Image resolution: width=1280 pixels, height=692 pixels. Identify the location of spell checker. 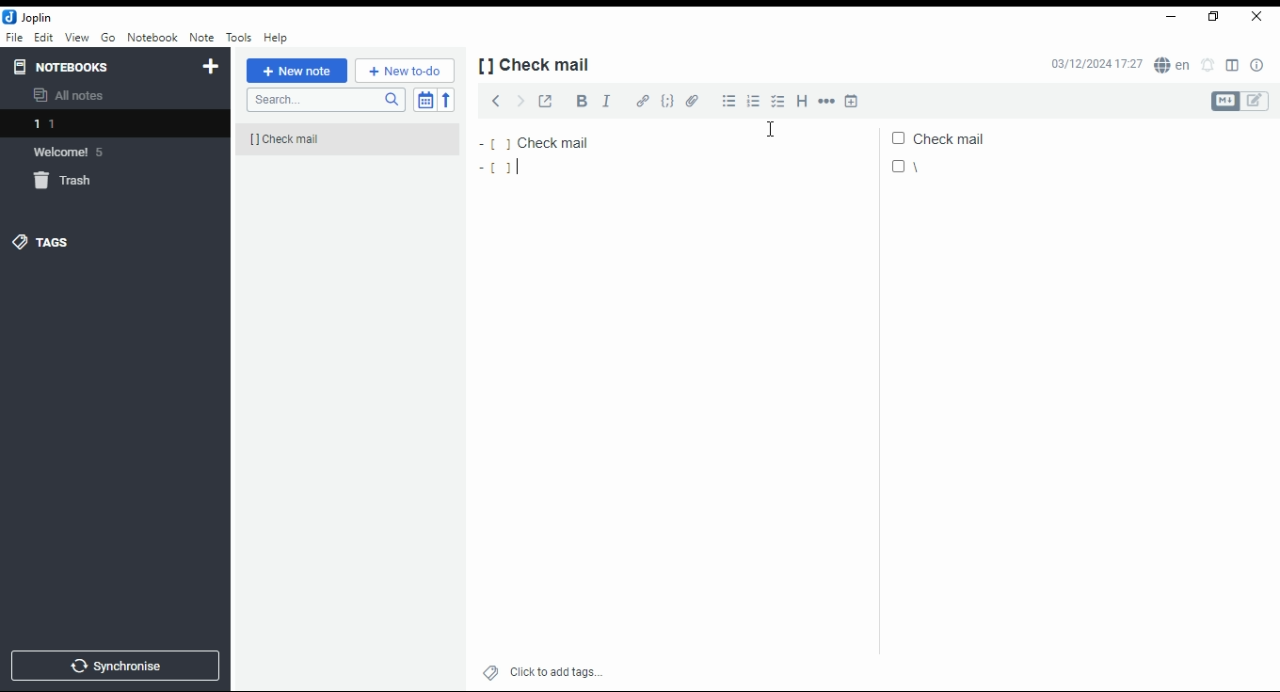
(1175, 67).